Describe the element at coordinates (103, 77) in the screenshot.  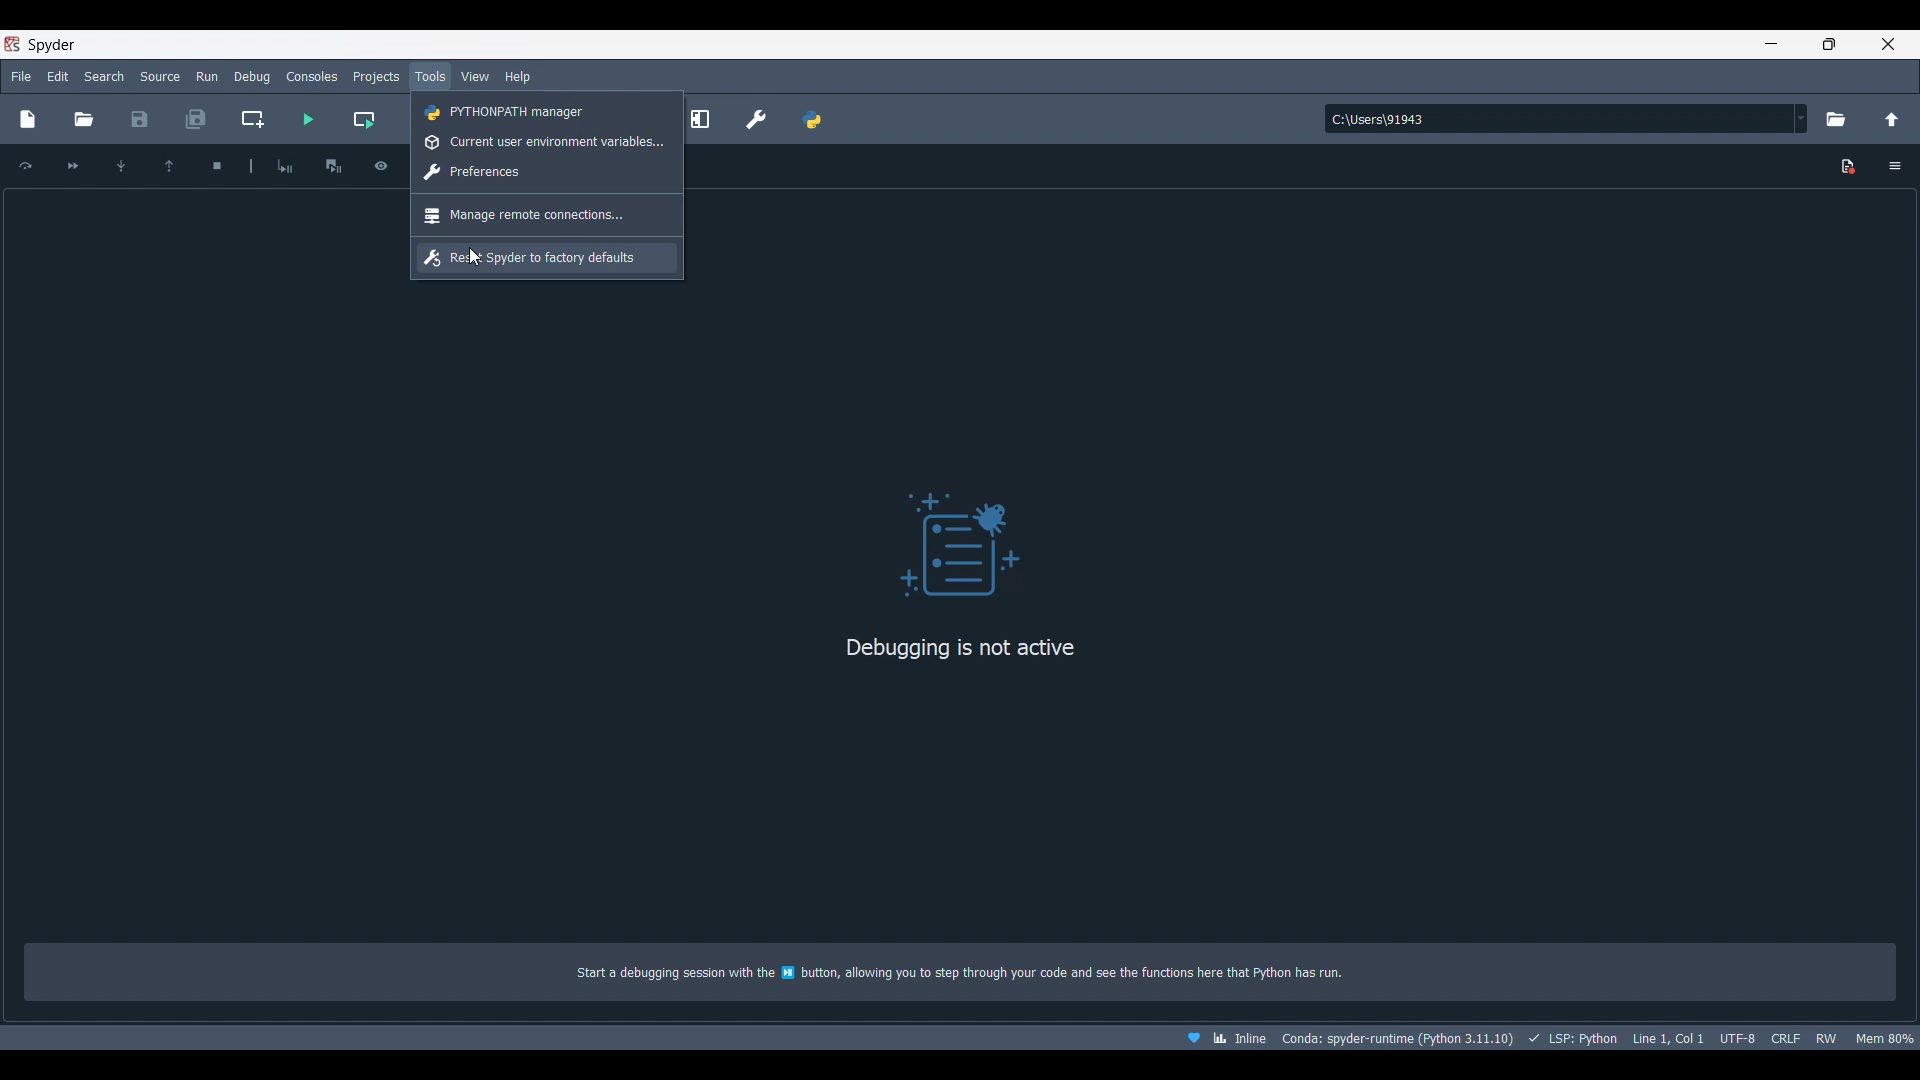
I see `Search menu` at that location.